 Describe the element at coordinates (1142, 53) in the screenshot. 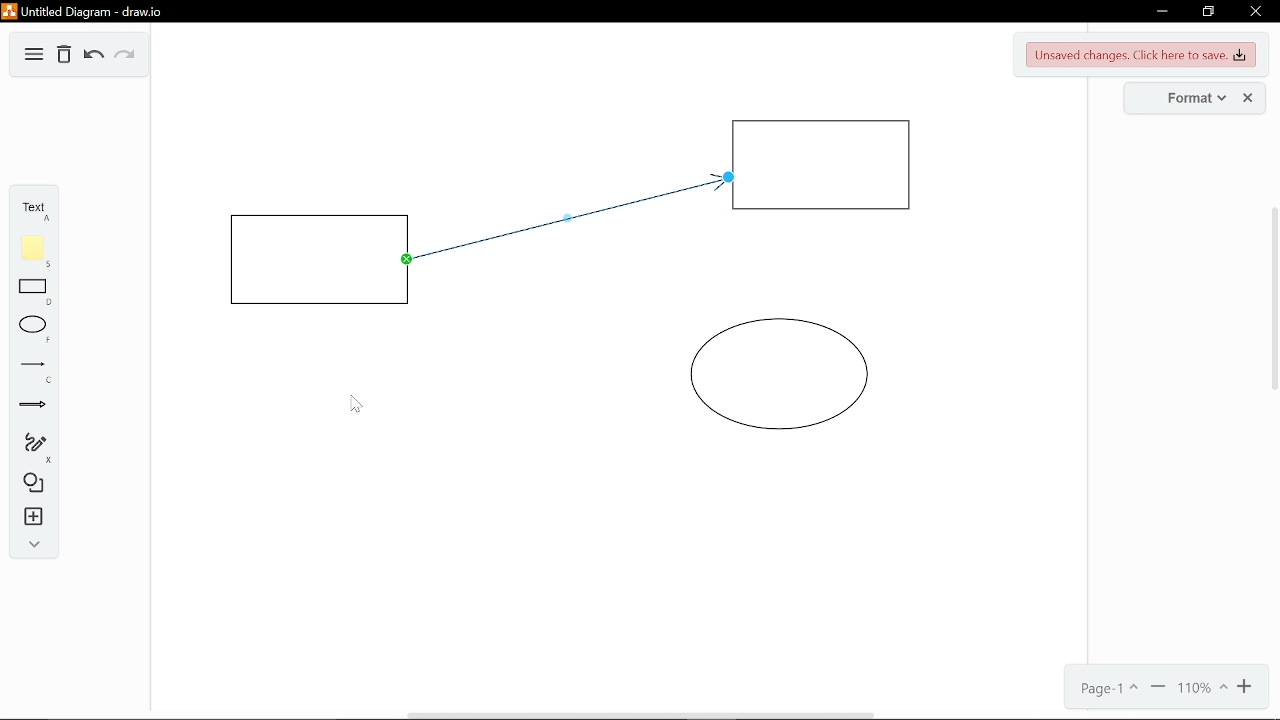

I see `Unsaved changes. Click here to save` at that location.